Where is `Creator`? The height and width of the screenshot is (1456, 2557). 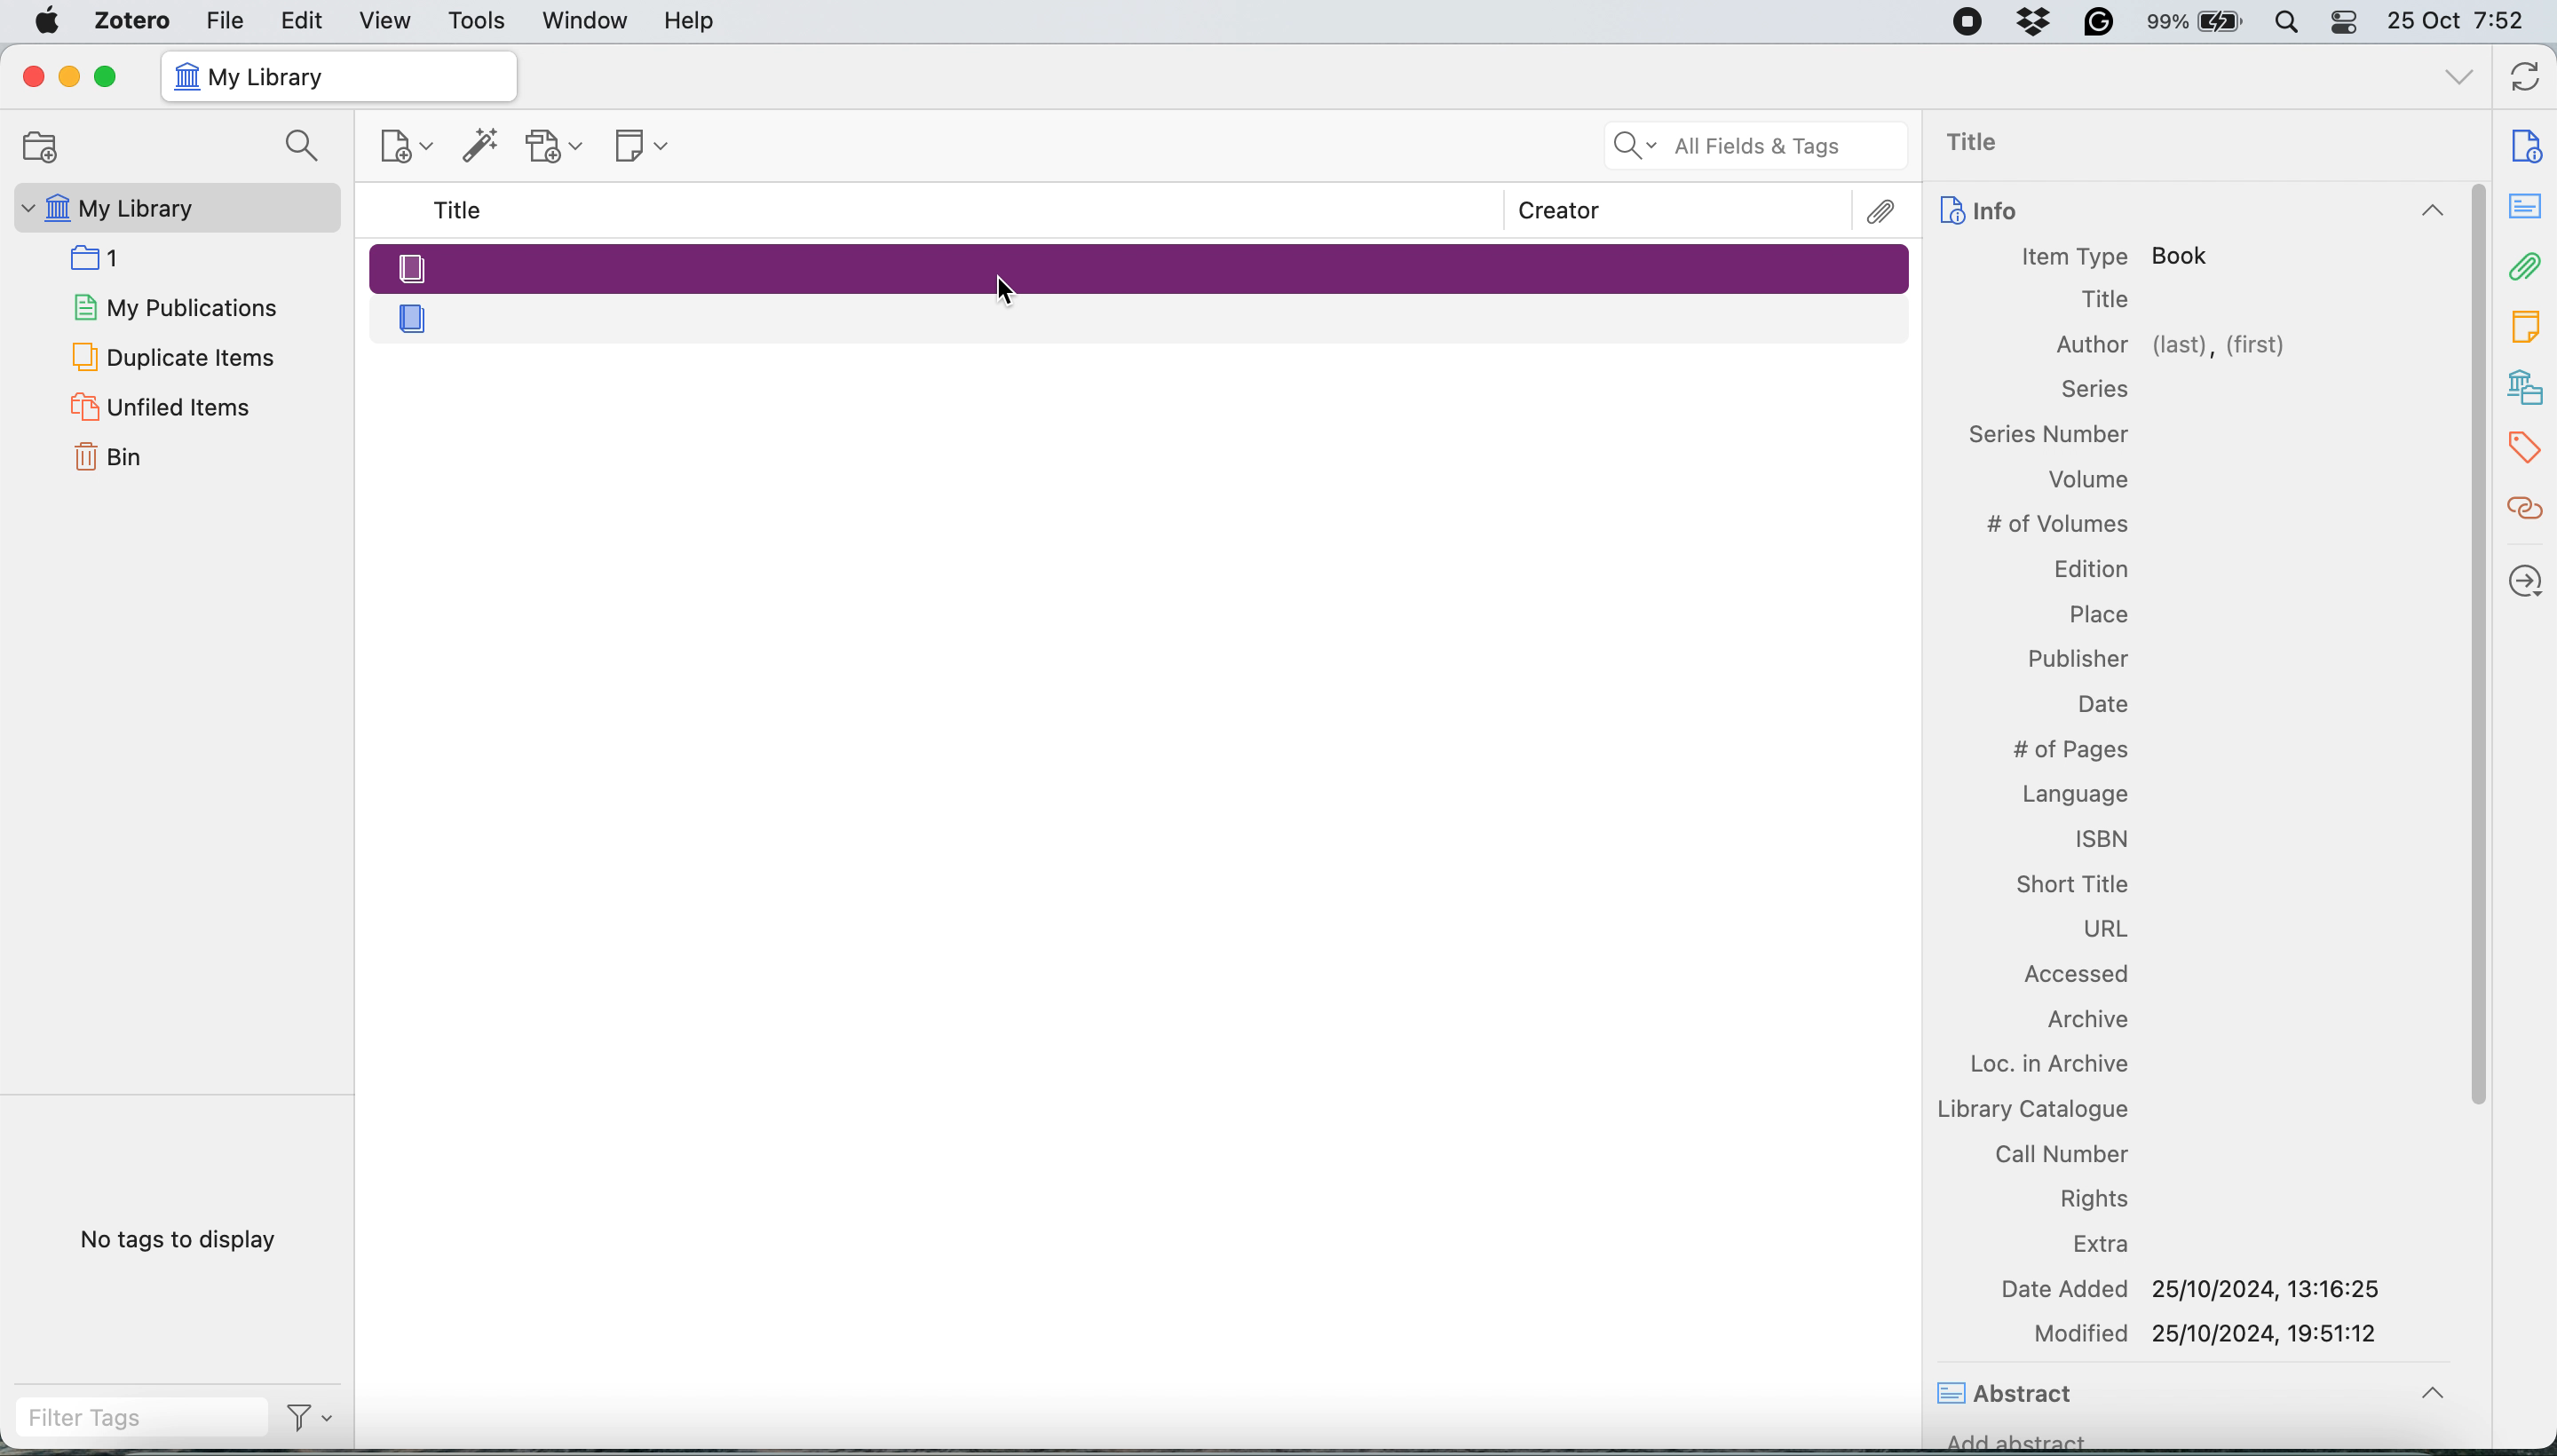
Creator is located at coordinates (1560, 210).